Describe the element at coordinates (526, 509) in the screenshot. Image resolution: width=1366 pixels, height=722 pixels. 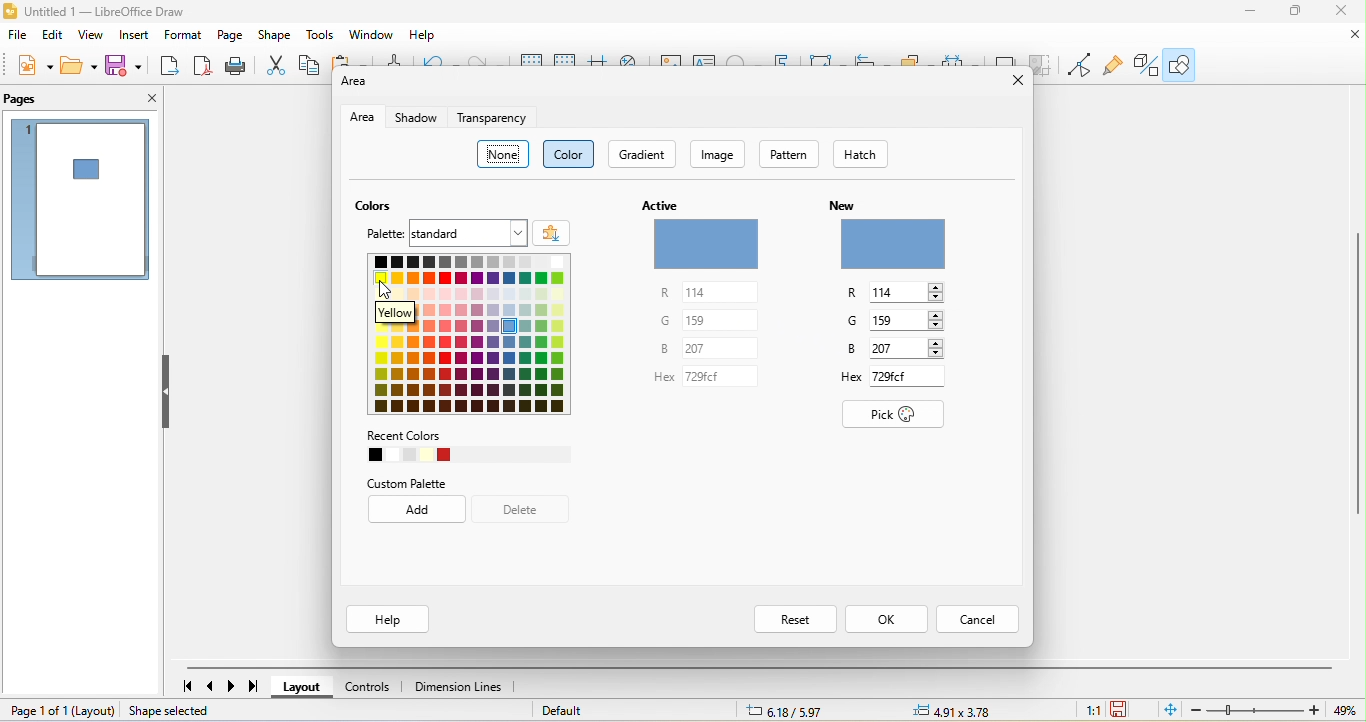
I see `delete` at that location.